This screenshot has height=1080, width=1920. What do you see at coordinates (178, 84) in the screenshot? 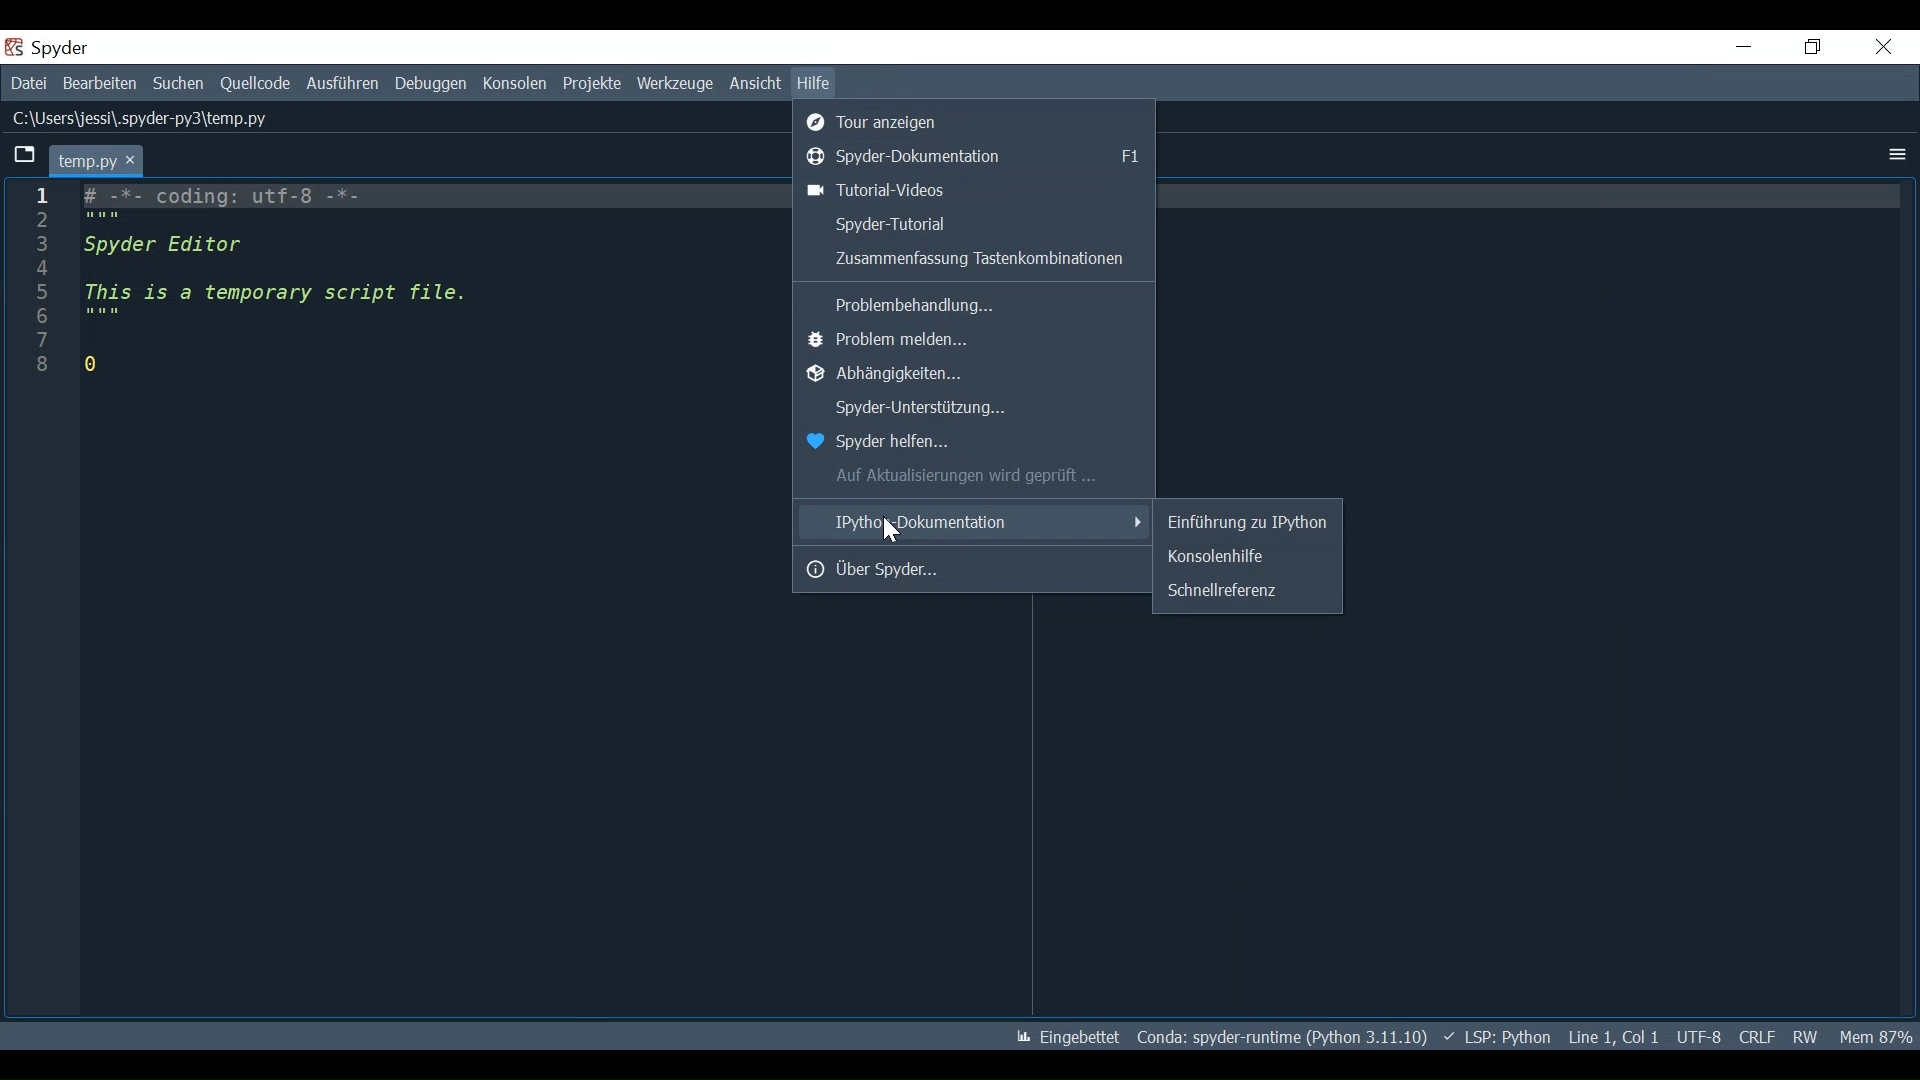
I see `Search` at bounding box center [178, 84].